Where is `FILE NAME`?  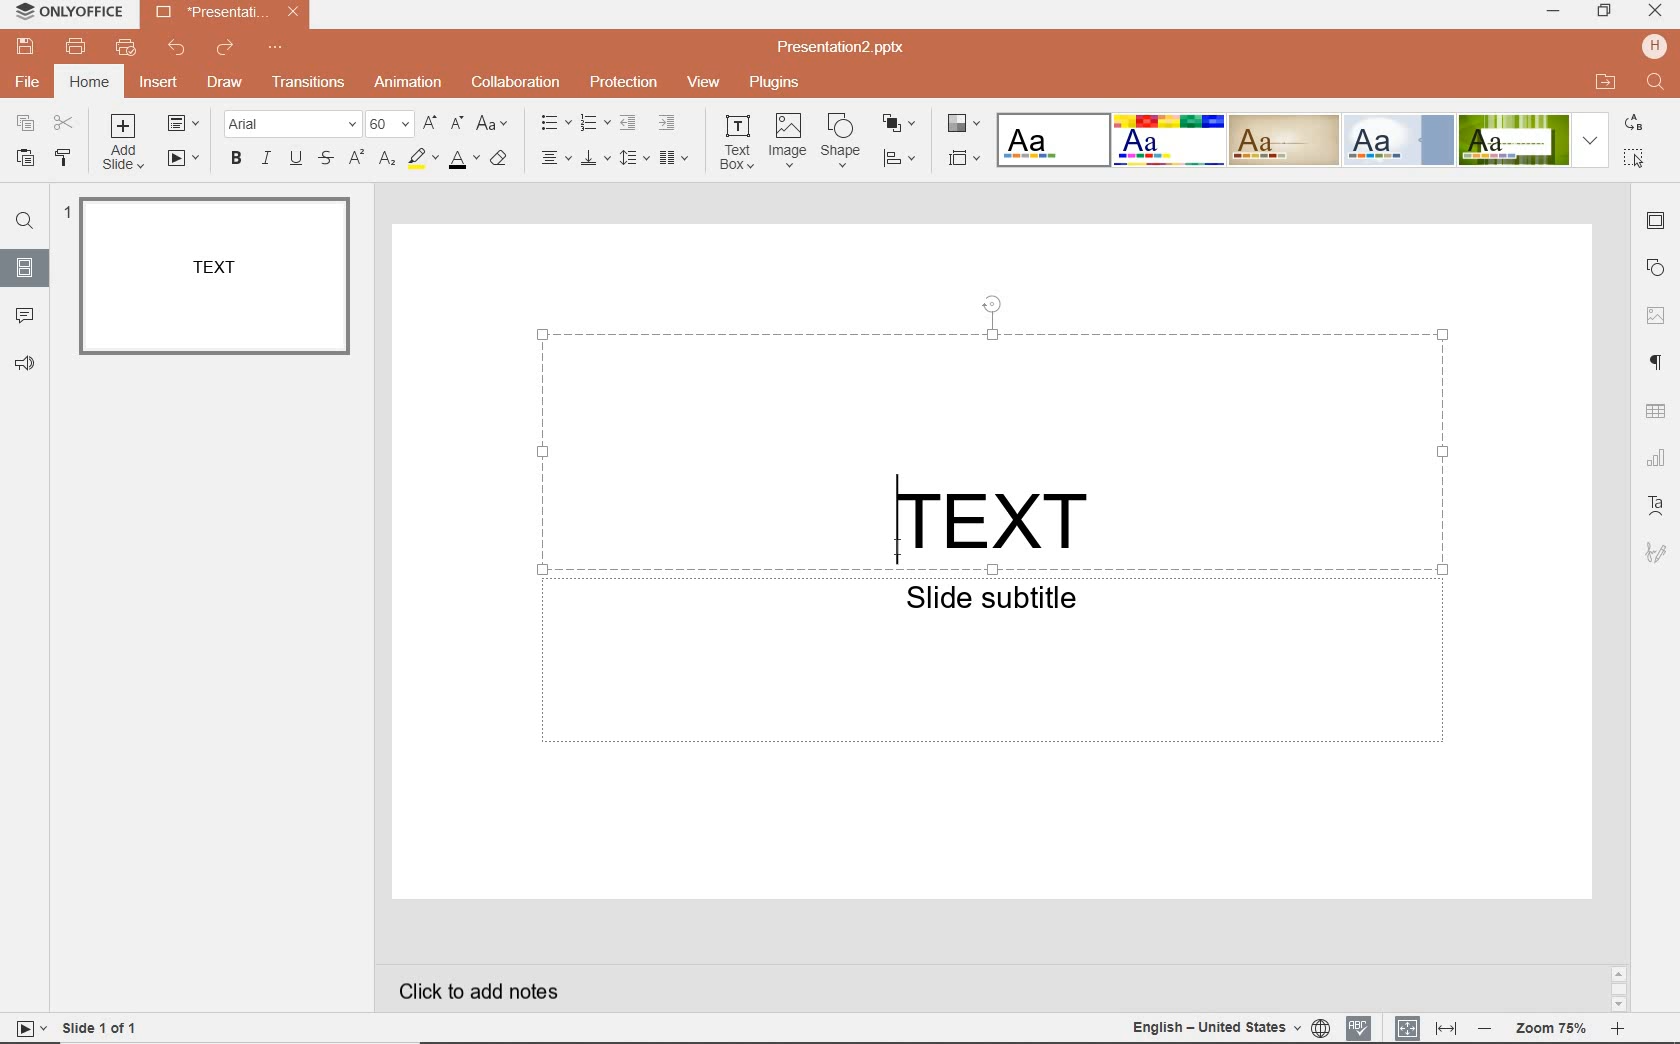
FILE NAME is located at coordinates (210, 11).